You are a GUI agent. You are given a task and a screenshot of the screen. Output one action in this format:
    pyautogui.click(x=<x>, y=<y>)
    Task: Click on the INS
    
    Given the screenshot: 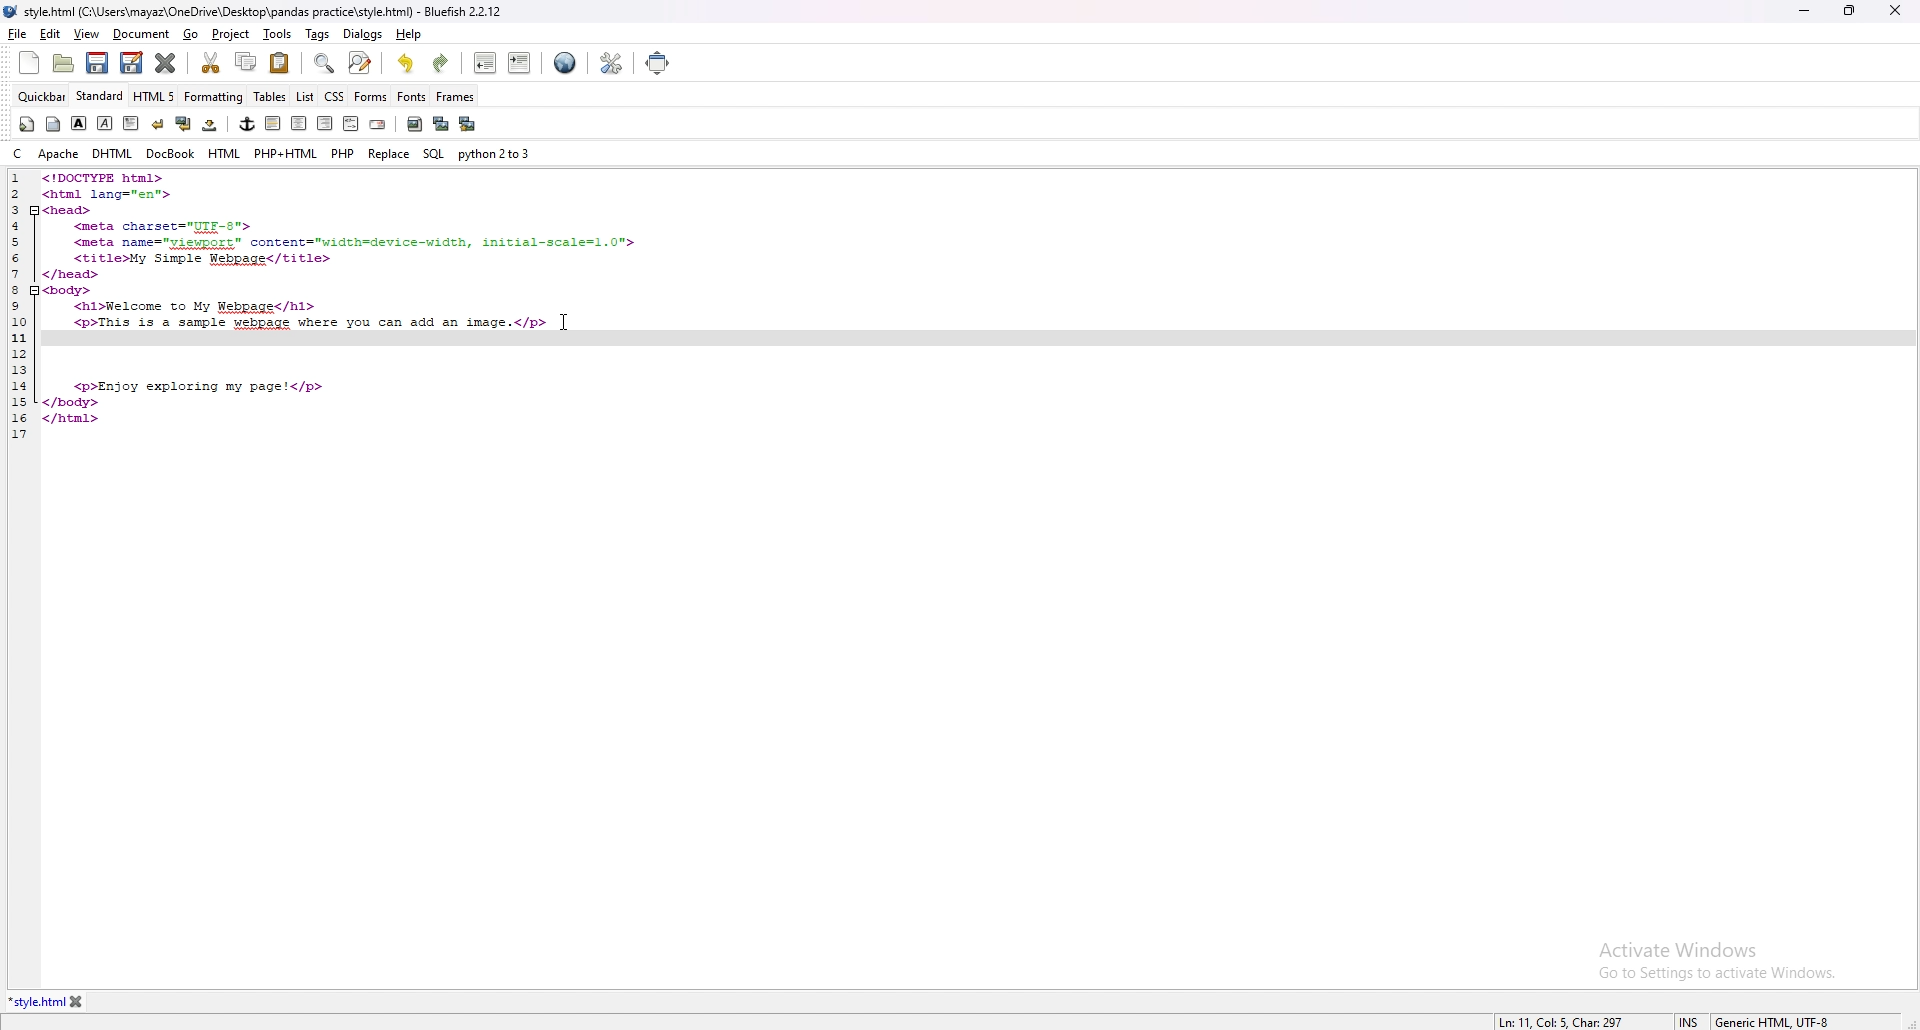 What is the action you would take?
    pyautogui.click(x=1694, y=1021)
    